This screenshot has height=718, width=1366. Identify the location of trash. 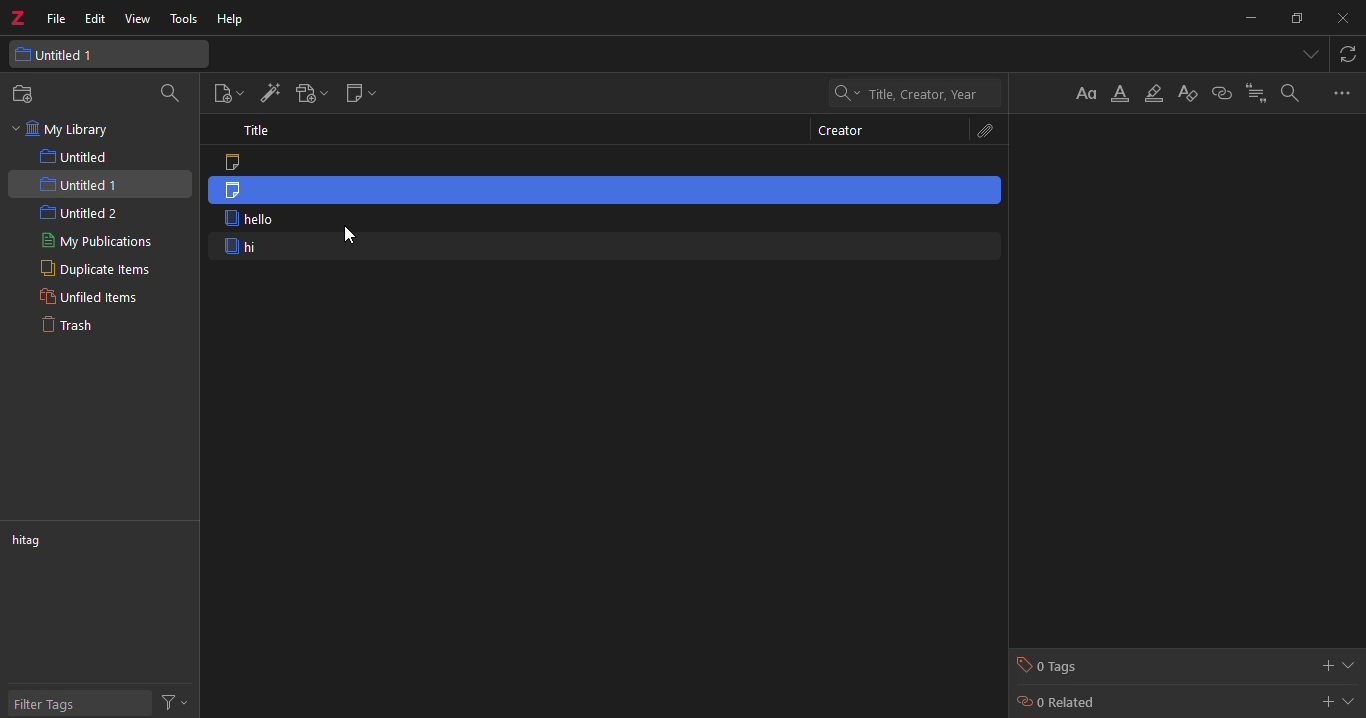
(74, 325).